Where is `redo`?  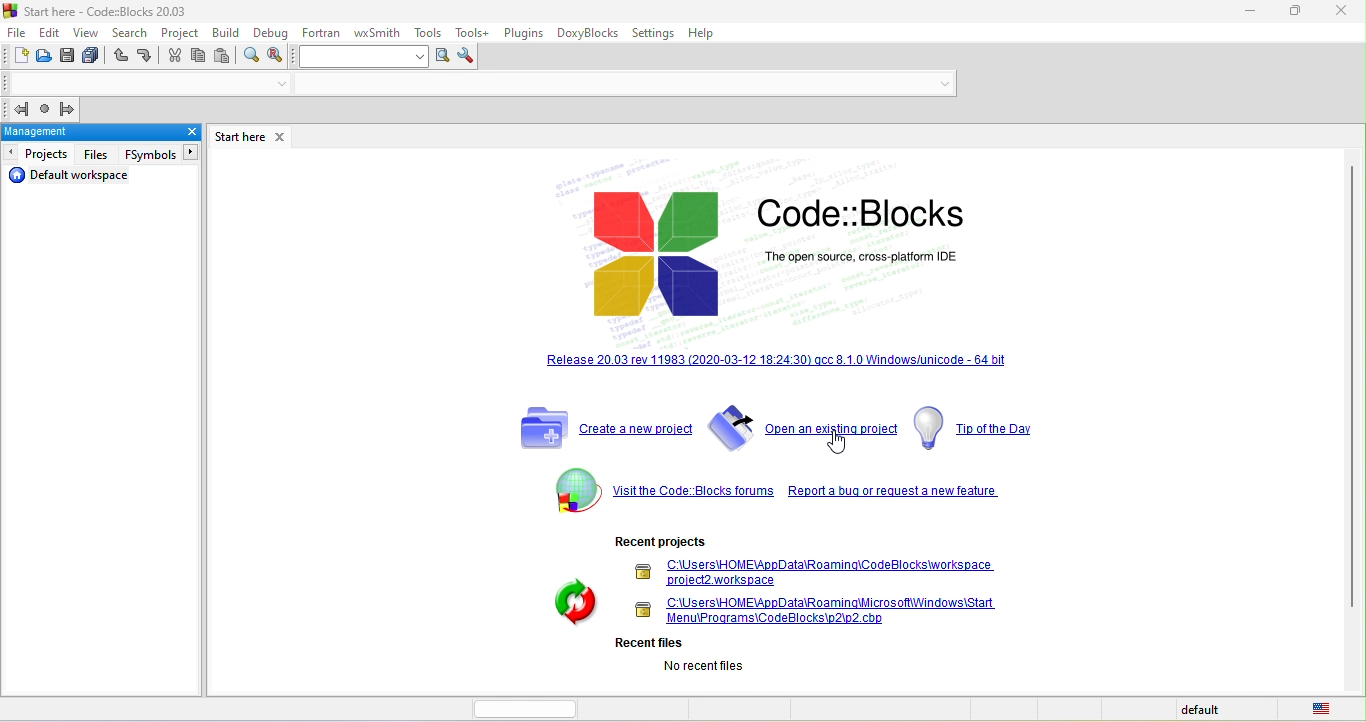 redo is located at coordinates (146, 56).